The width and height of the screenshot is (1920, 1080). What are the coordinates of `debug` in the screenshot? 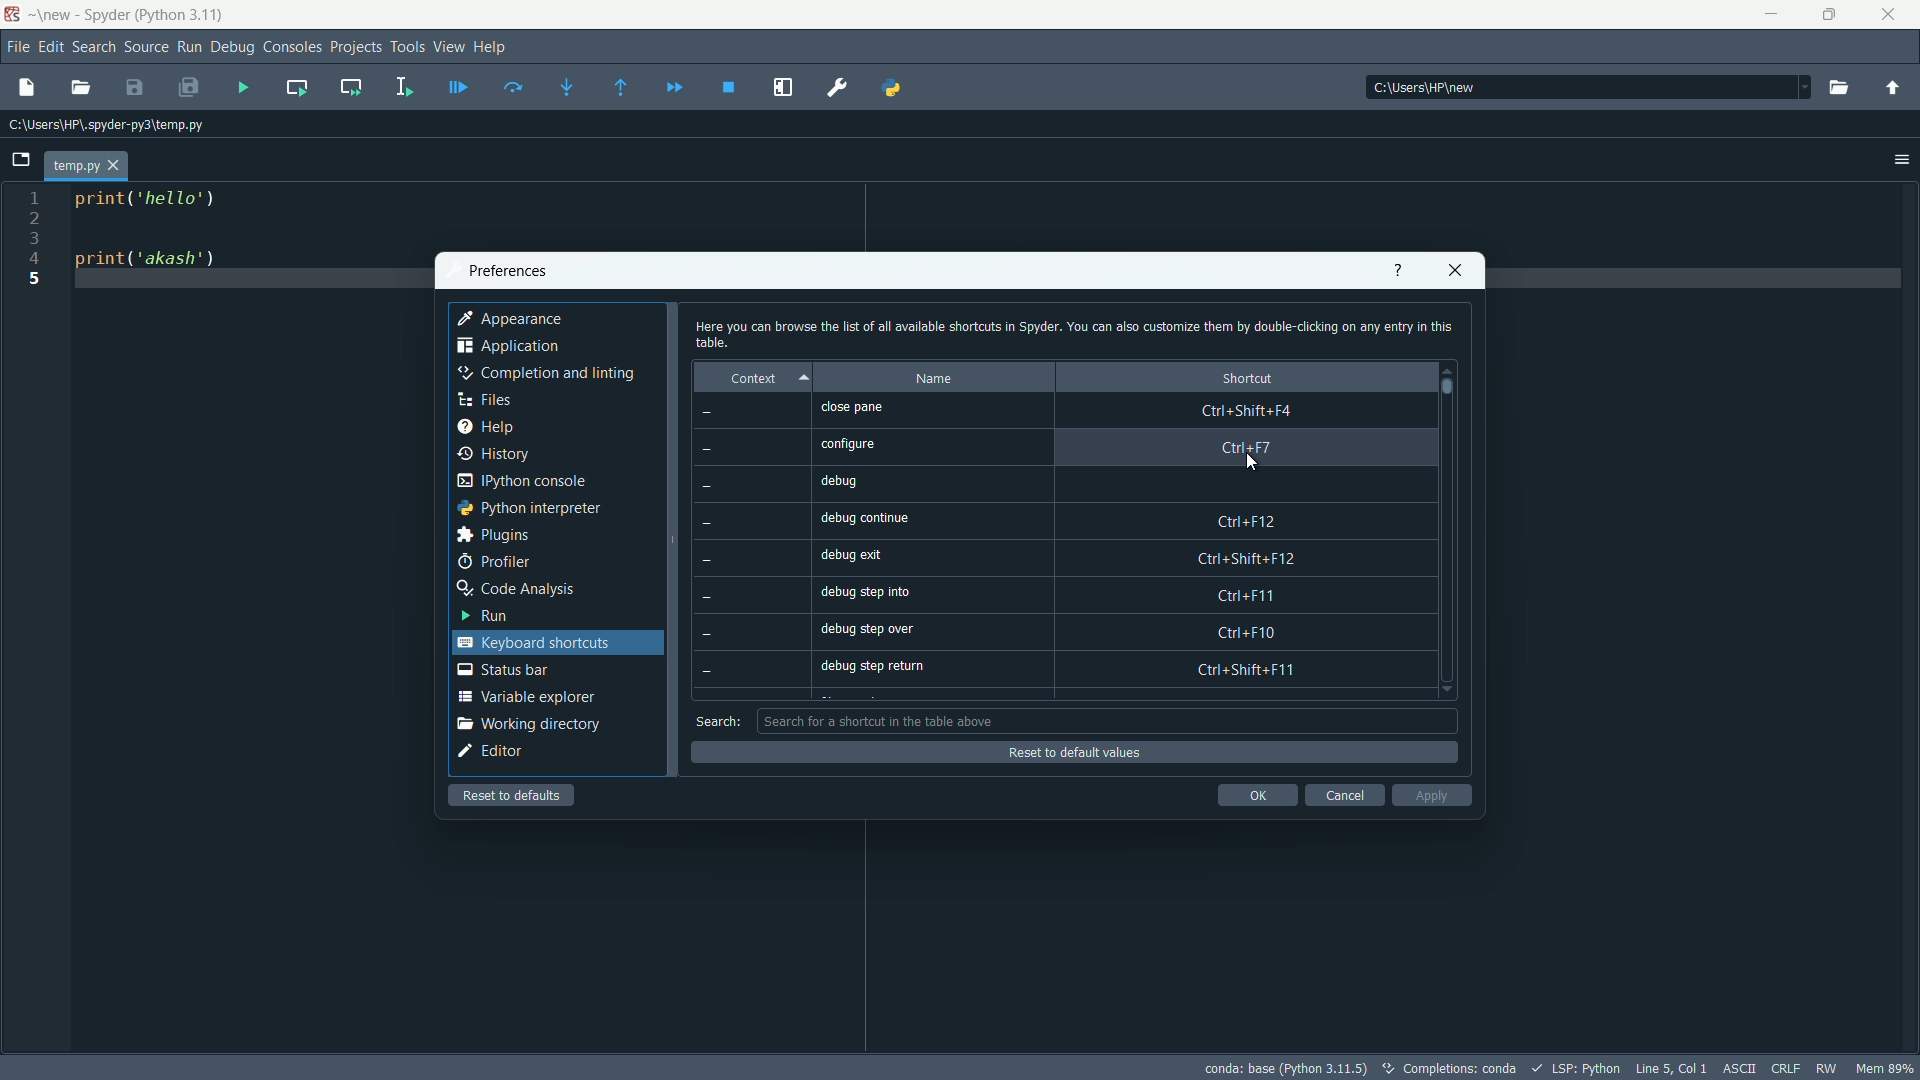 It's located at (1085, 479).